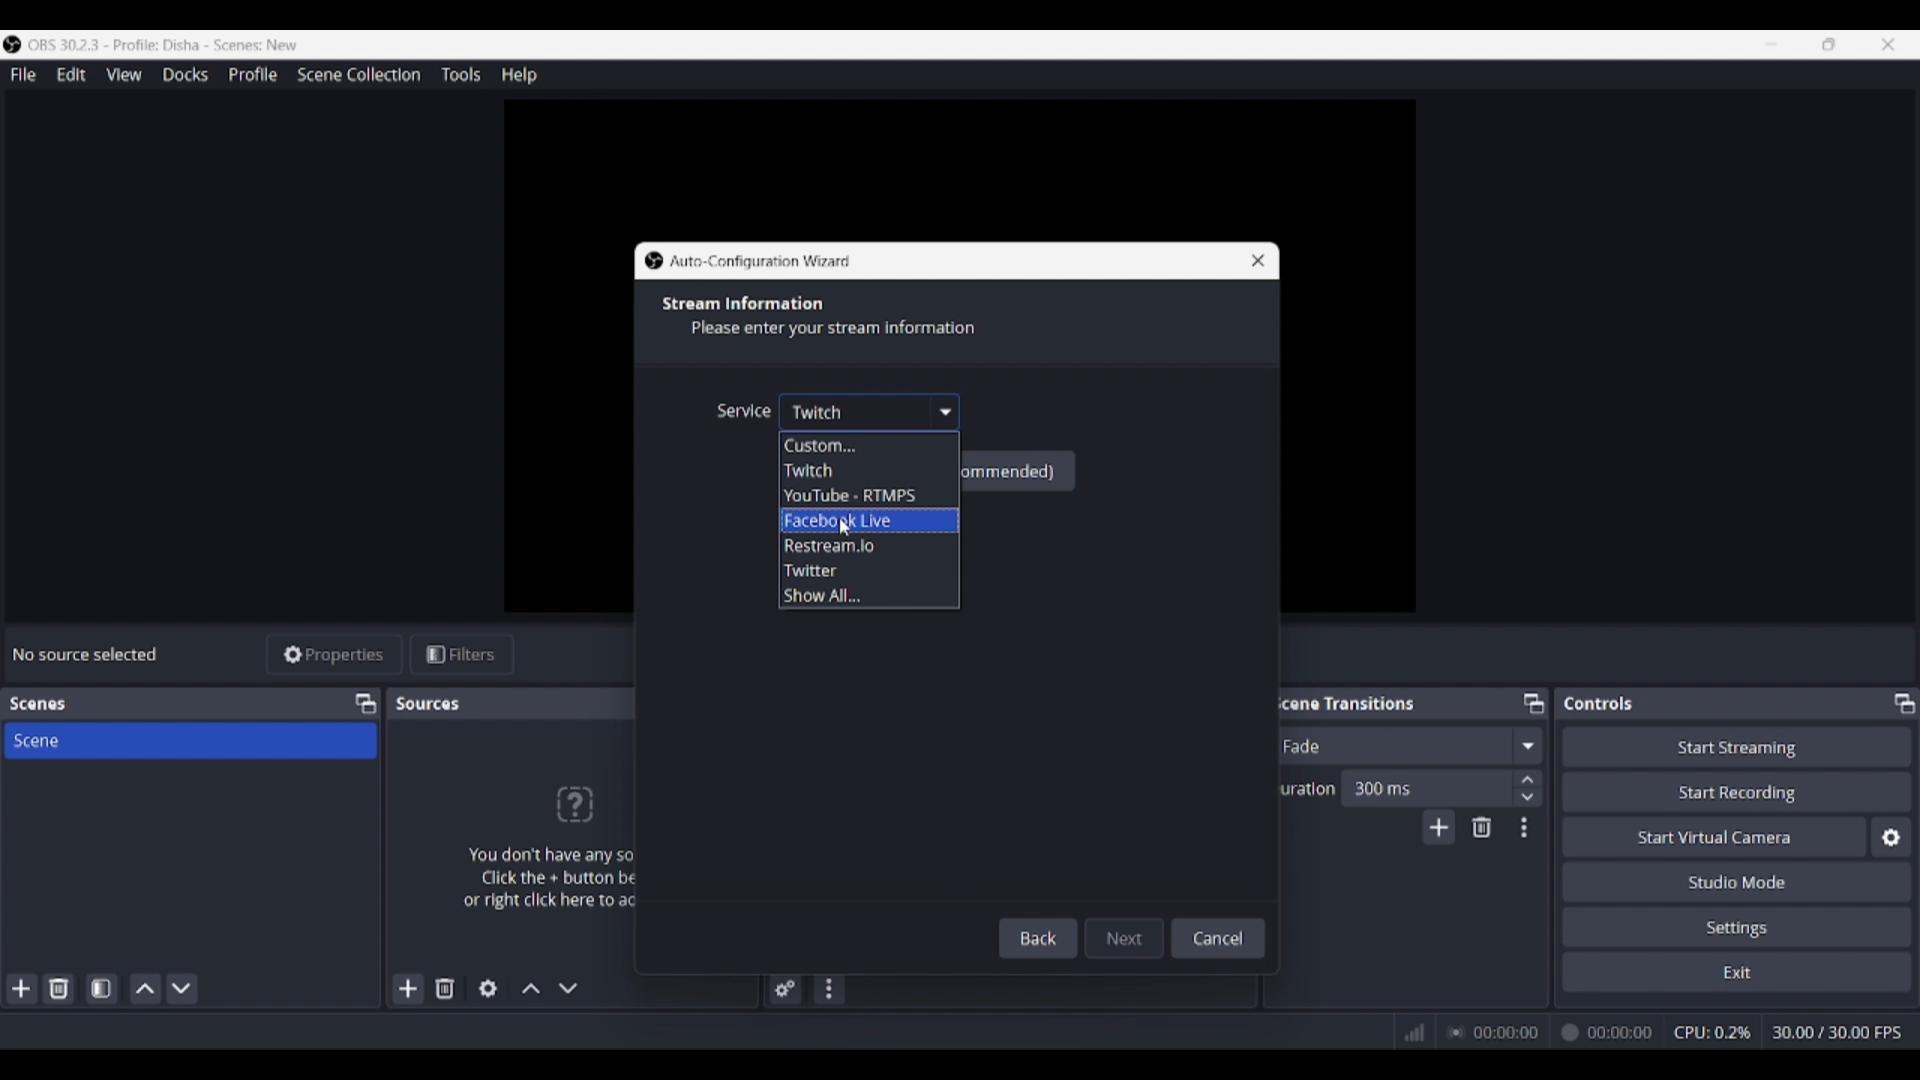 The width and height of the screenshot is (1920, 1080). I want to click on Cursor, so click(856, 529).